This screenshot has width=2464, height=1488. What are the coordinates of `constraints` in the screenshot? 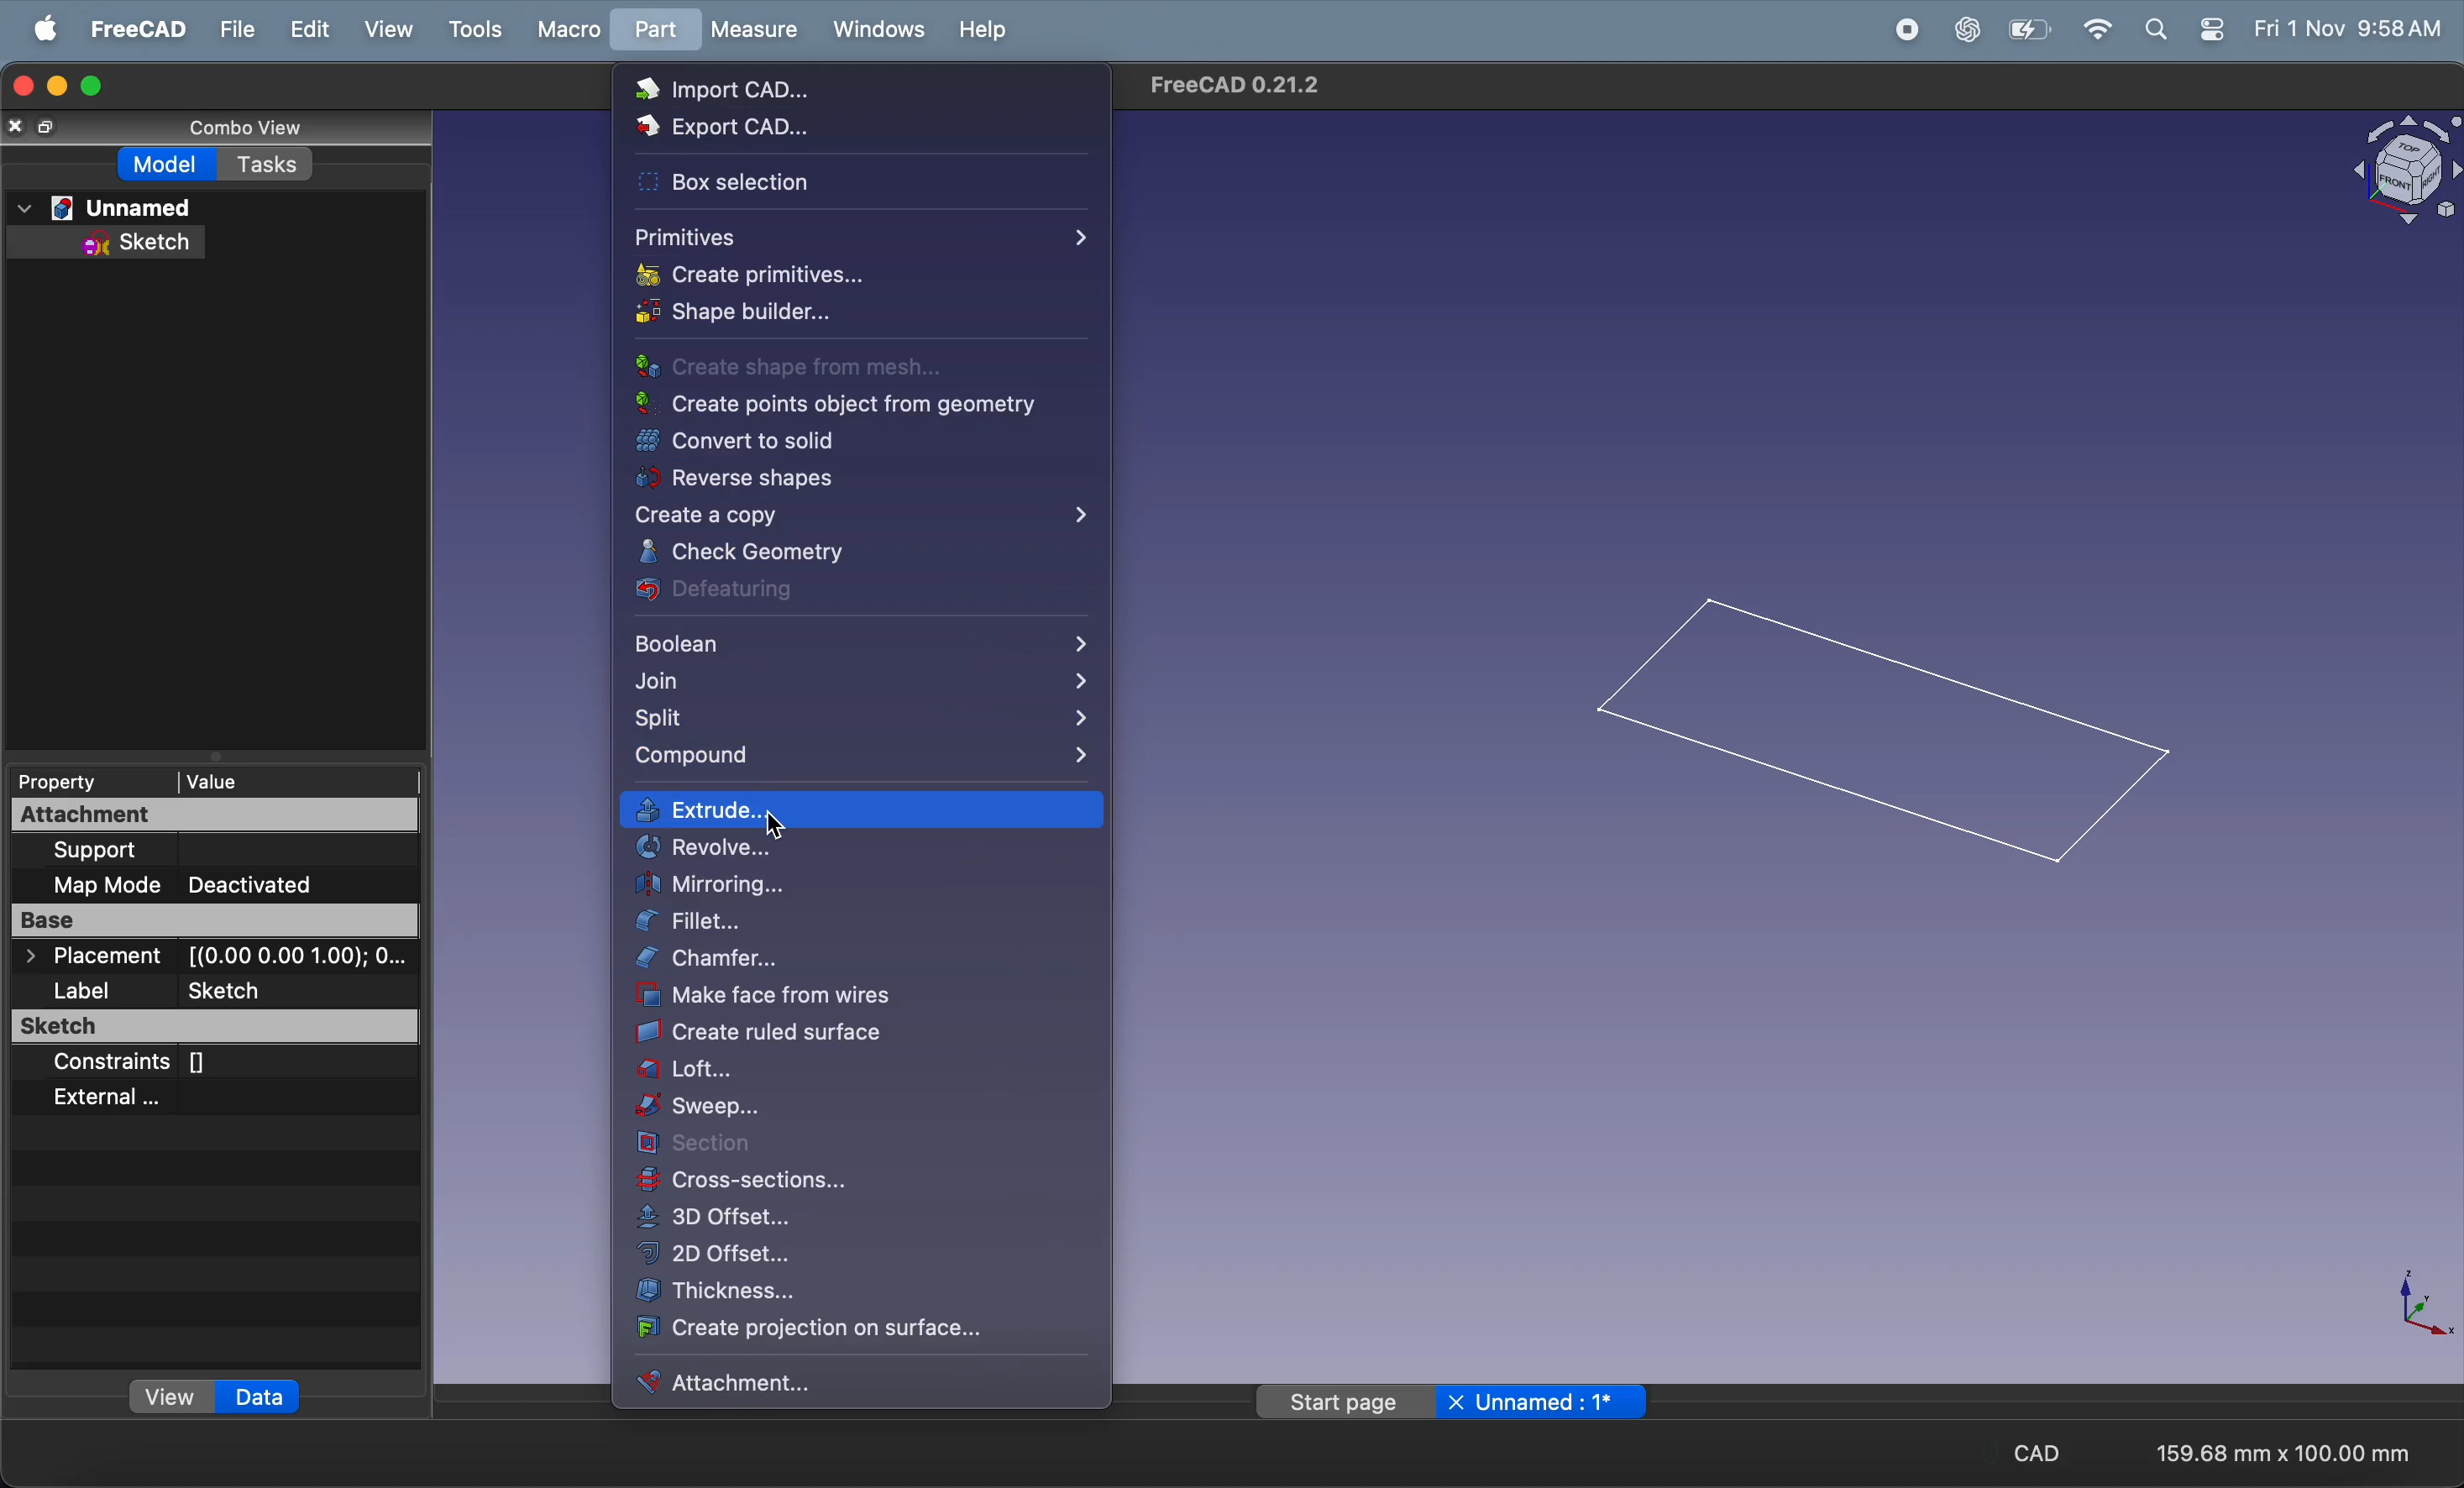 It's located at (151, 1064).